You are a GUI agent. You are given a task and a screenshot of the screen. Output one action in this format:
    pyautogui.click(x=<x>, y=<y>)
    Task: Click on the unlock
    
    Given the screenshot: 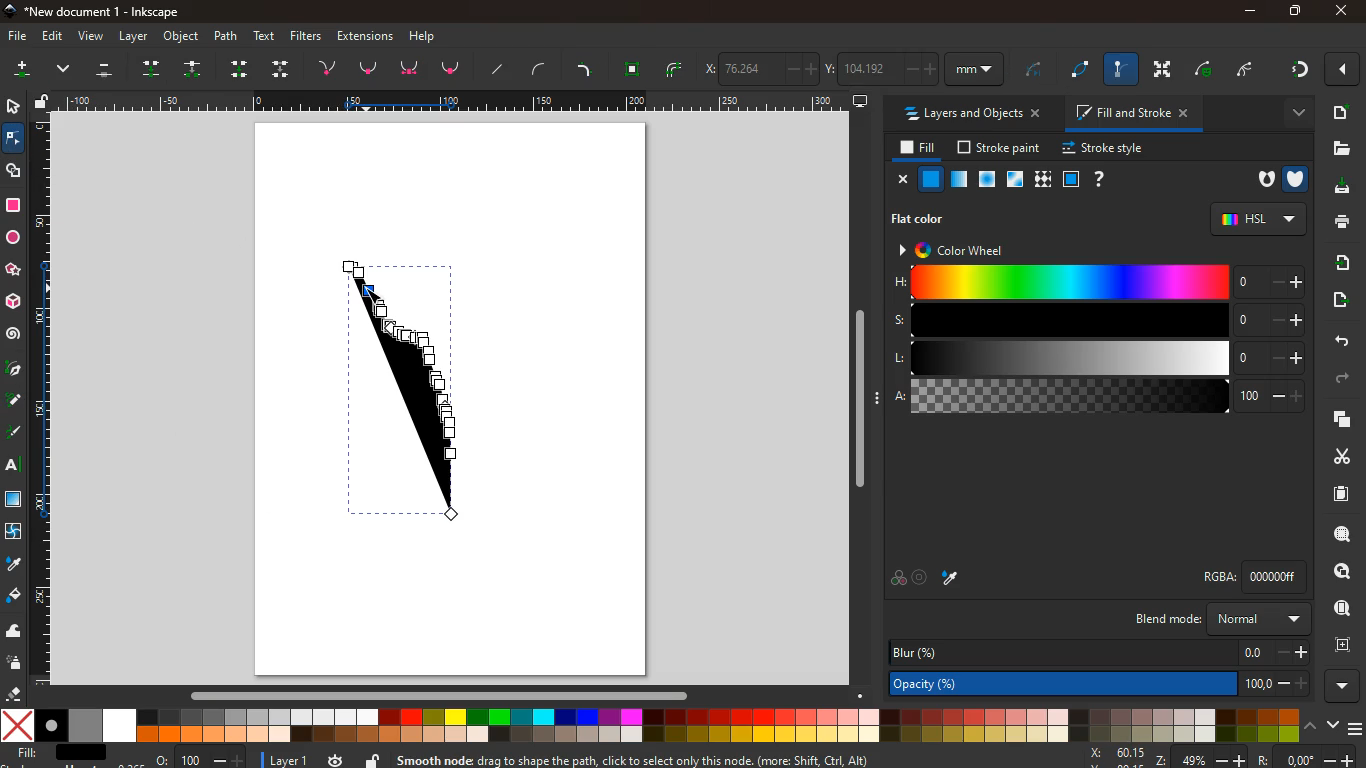 What is the action you would take?
    pyautogui.click(x=44, y=102)
    